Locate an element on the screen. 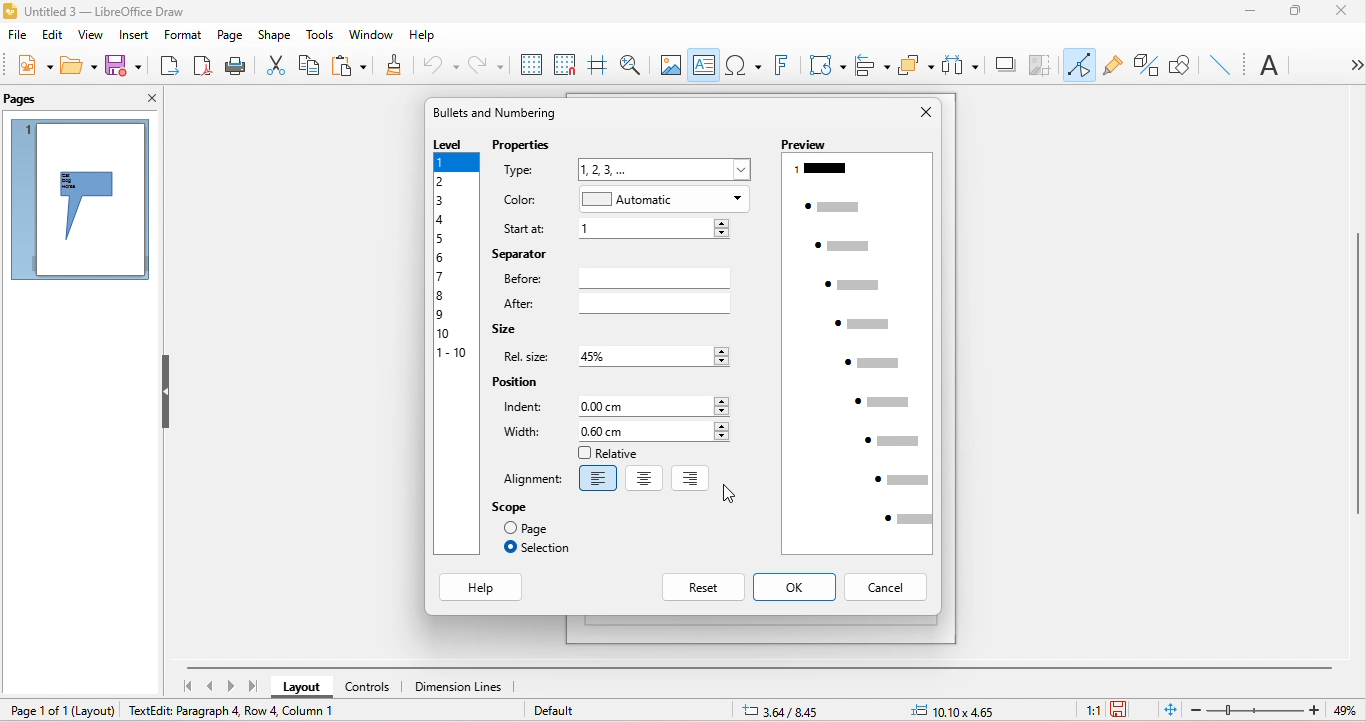  toggle extrusion is located at coordinates (1147, 67).